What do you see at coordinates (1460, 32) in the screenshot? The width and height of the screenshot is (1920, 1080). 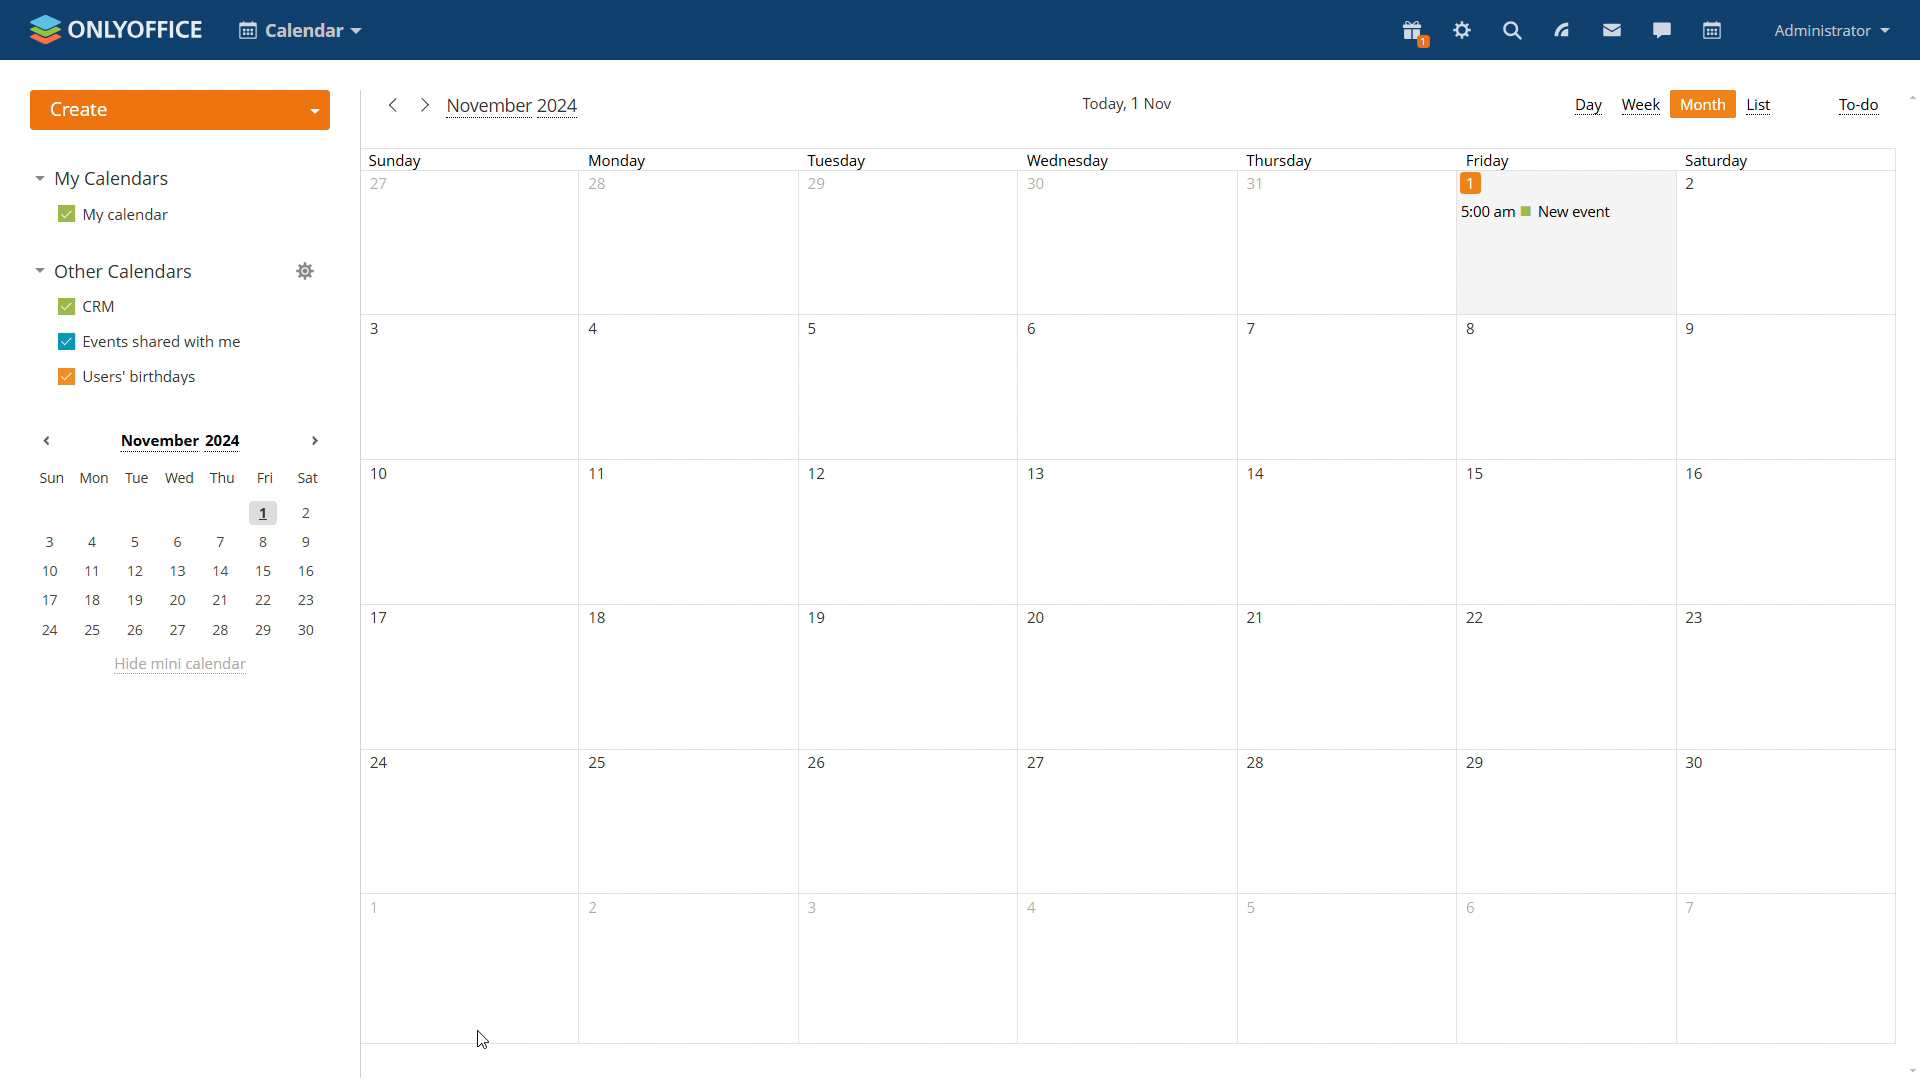 I see `settings` at bounding box center [1460, 32].